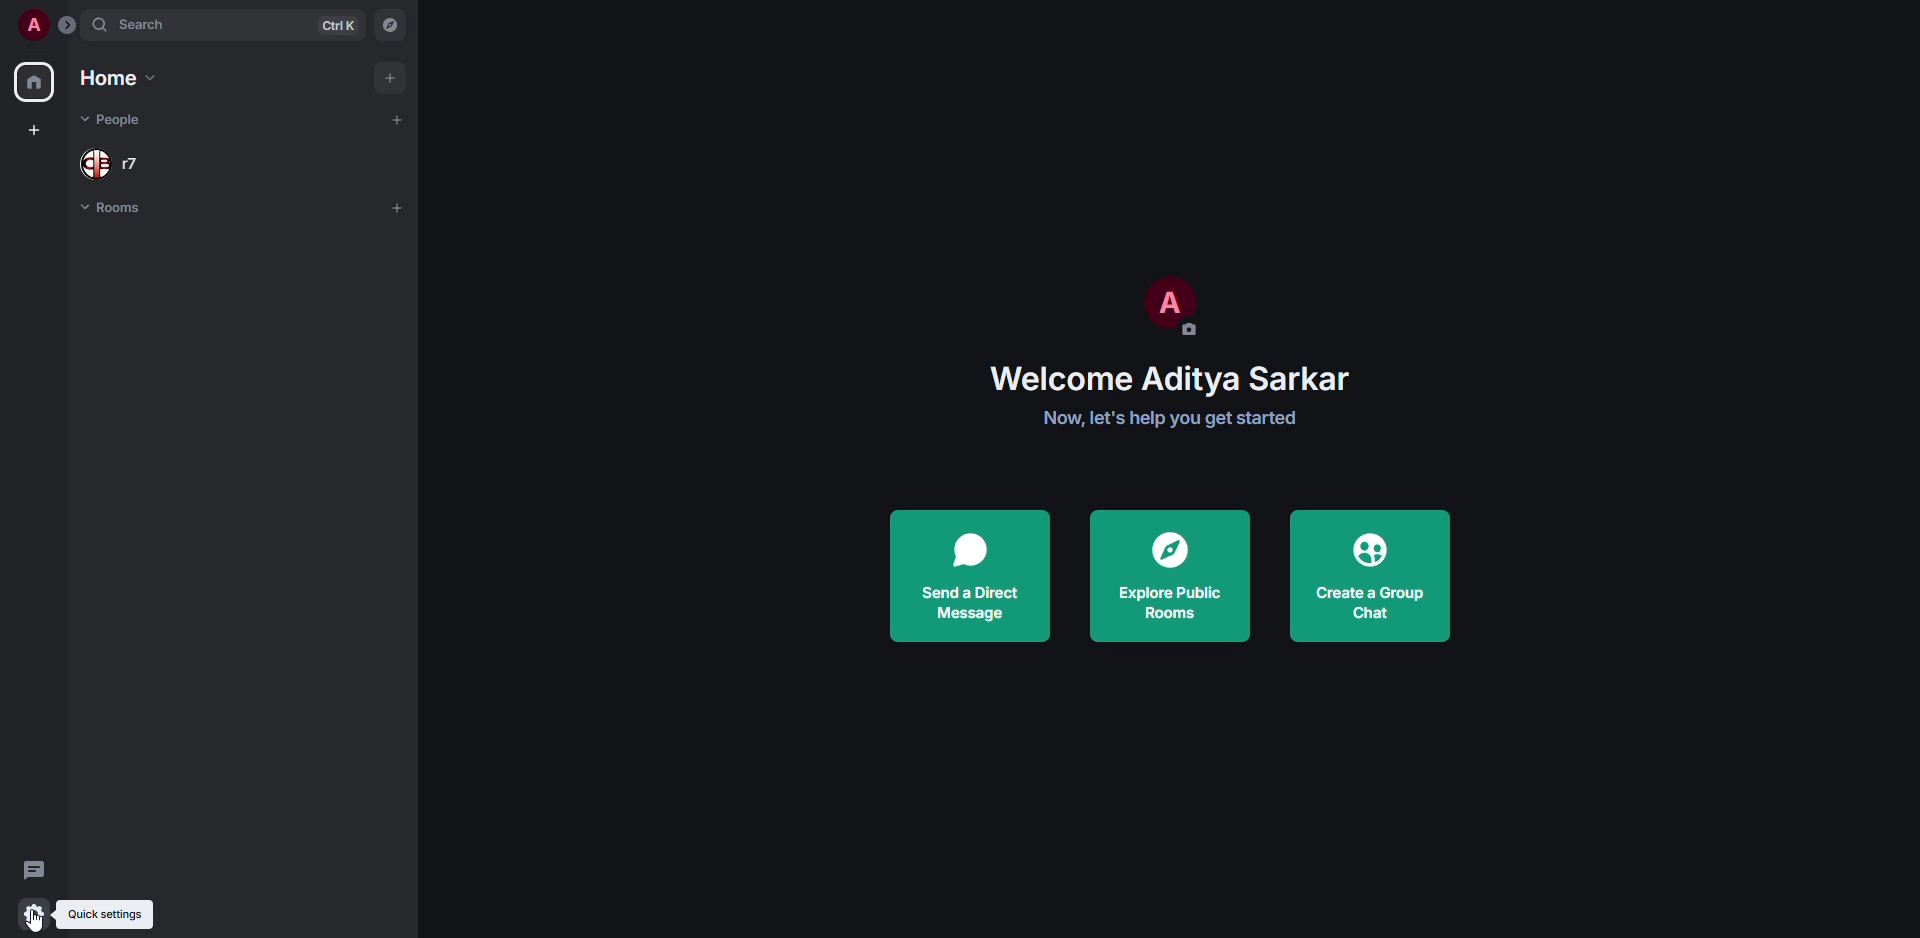  Describe the element at coordinates (118, 210) in the screenshot. I see `rooms` at that location.